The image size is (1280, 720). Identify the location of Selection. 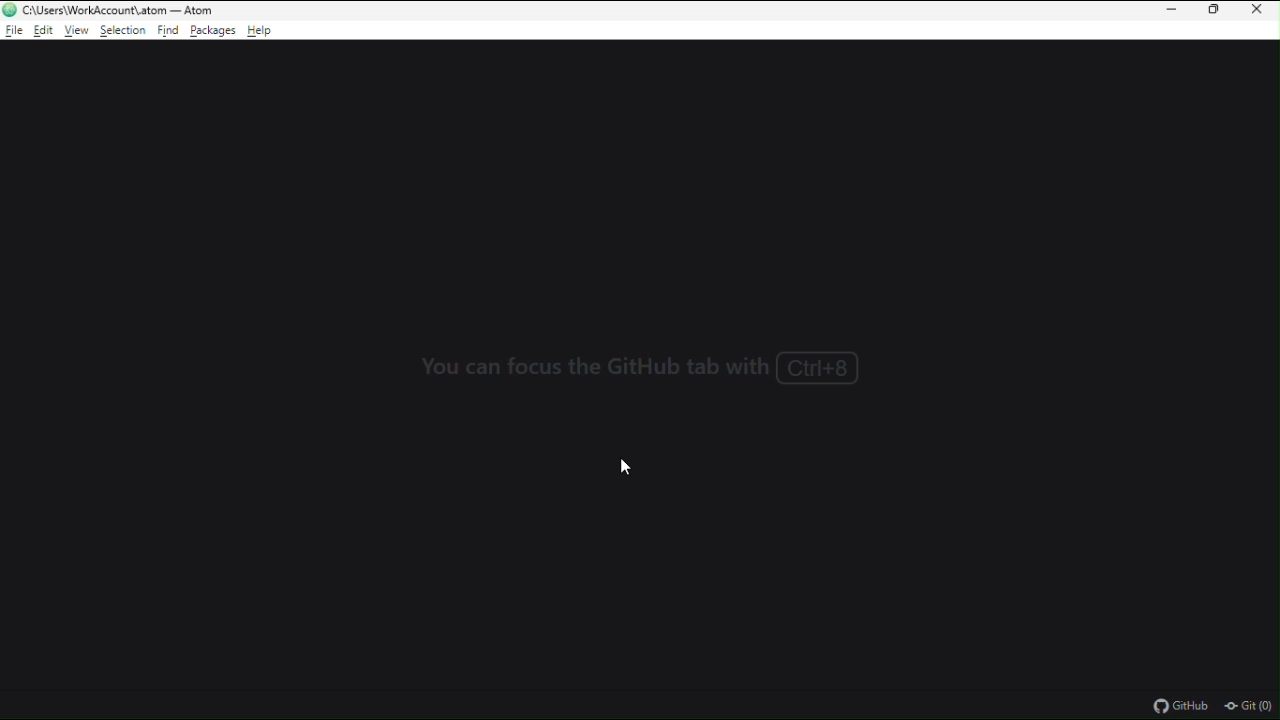
(123, 32).